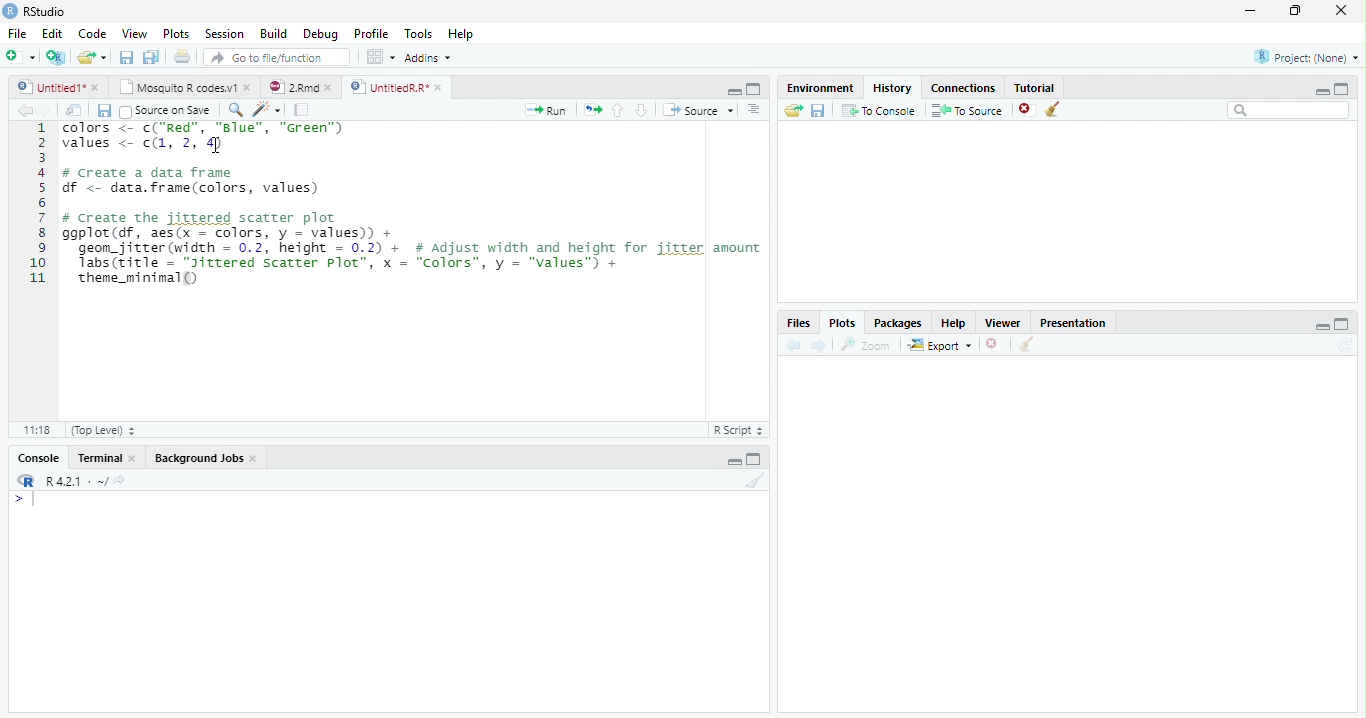 The image size is (1366, 718). What do you see at coordinates (1027, 110) in the screenshot?
I see `Remove the selected history entries` at bounding box center [1027, 110].